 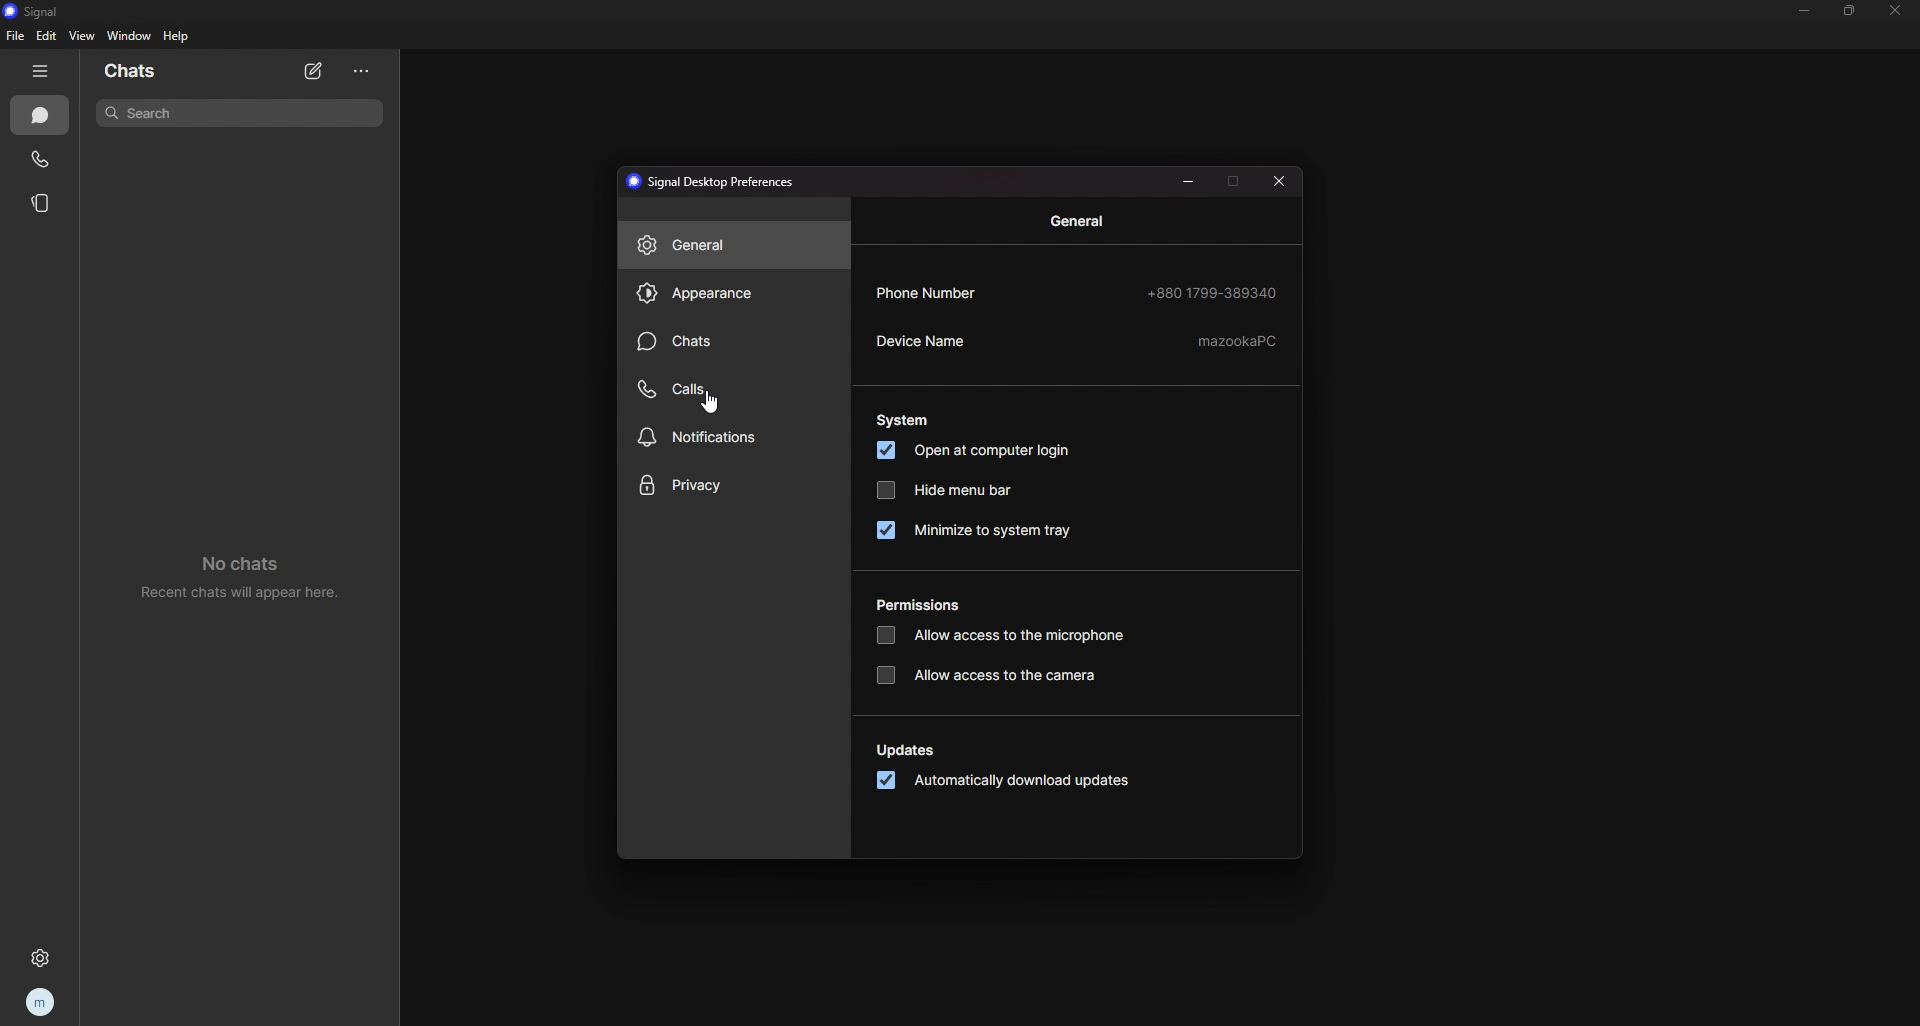 I want to click on search, so click(x=243, y=112).